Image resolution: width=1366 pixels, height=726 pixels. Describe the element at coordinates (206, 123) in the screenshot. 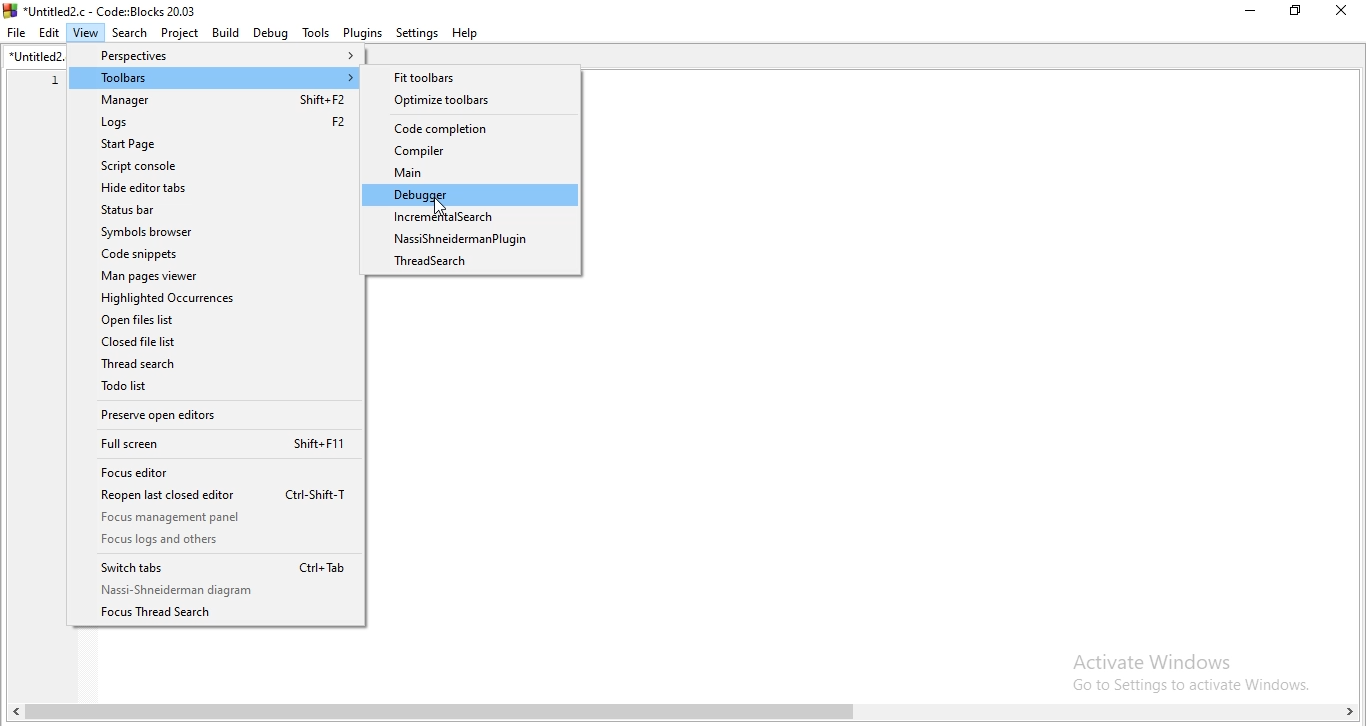

I see `Logs ` at that location.